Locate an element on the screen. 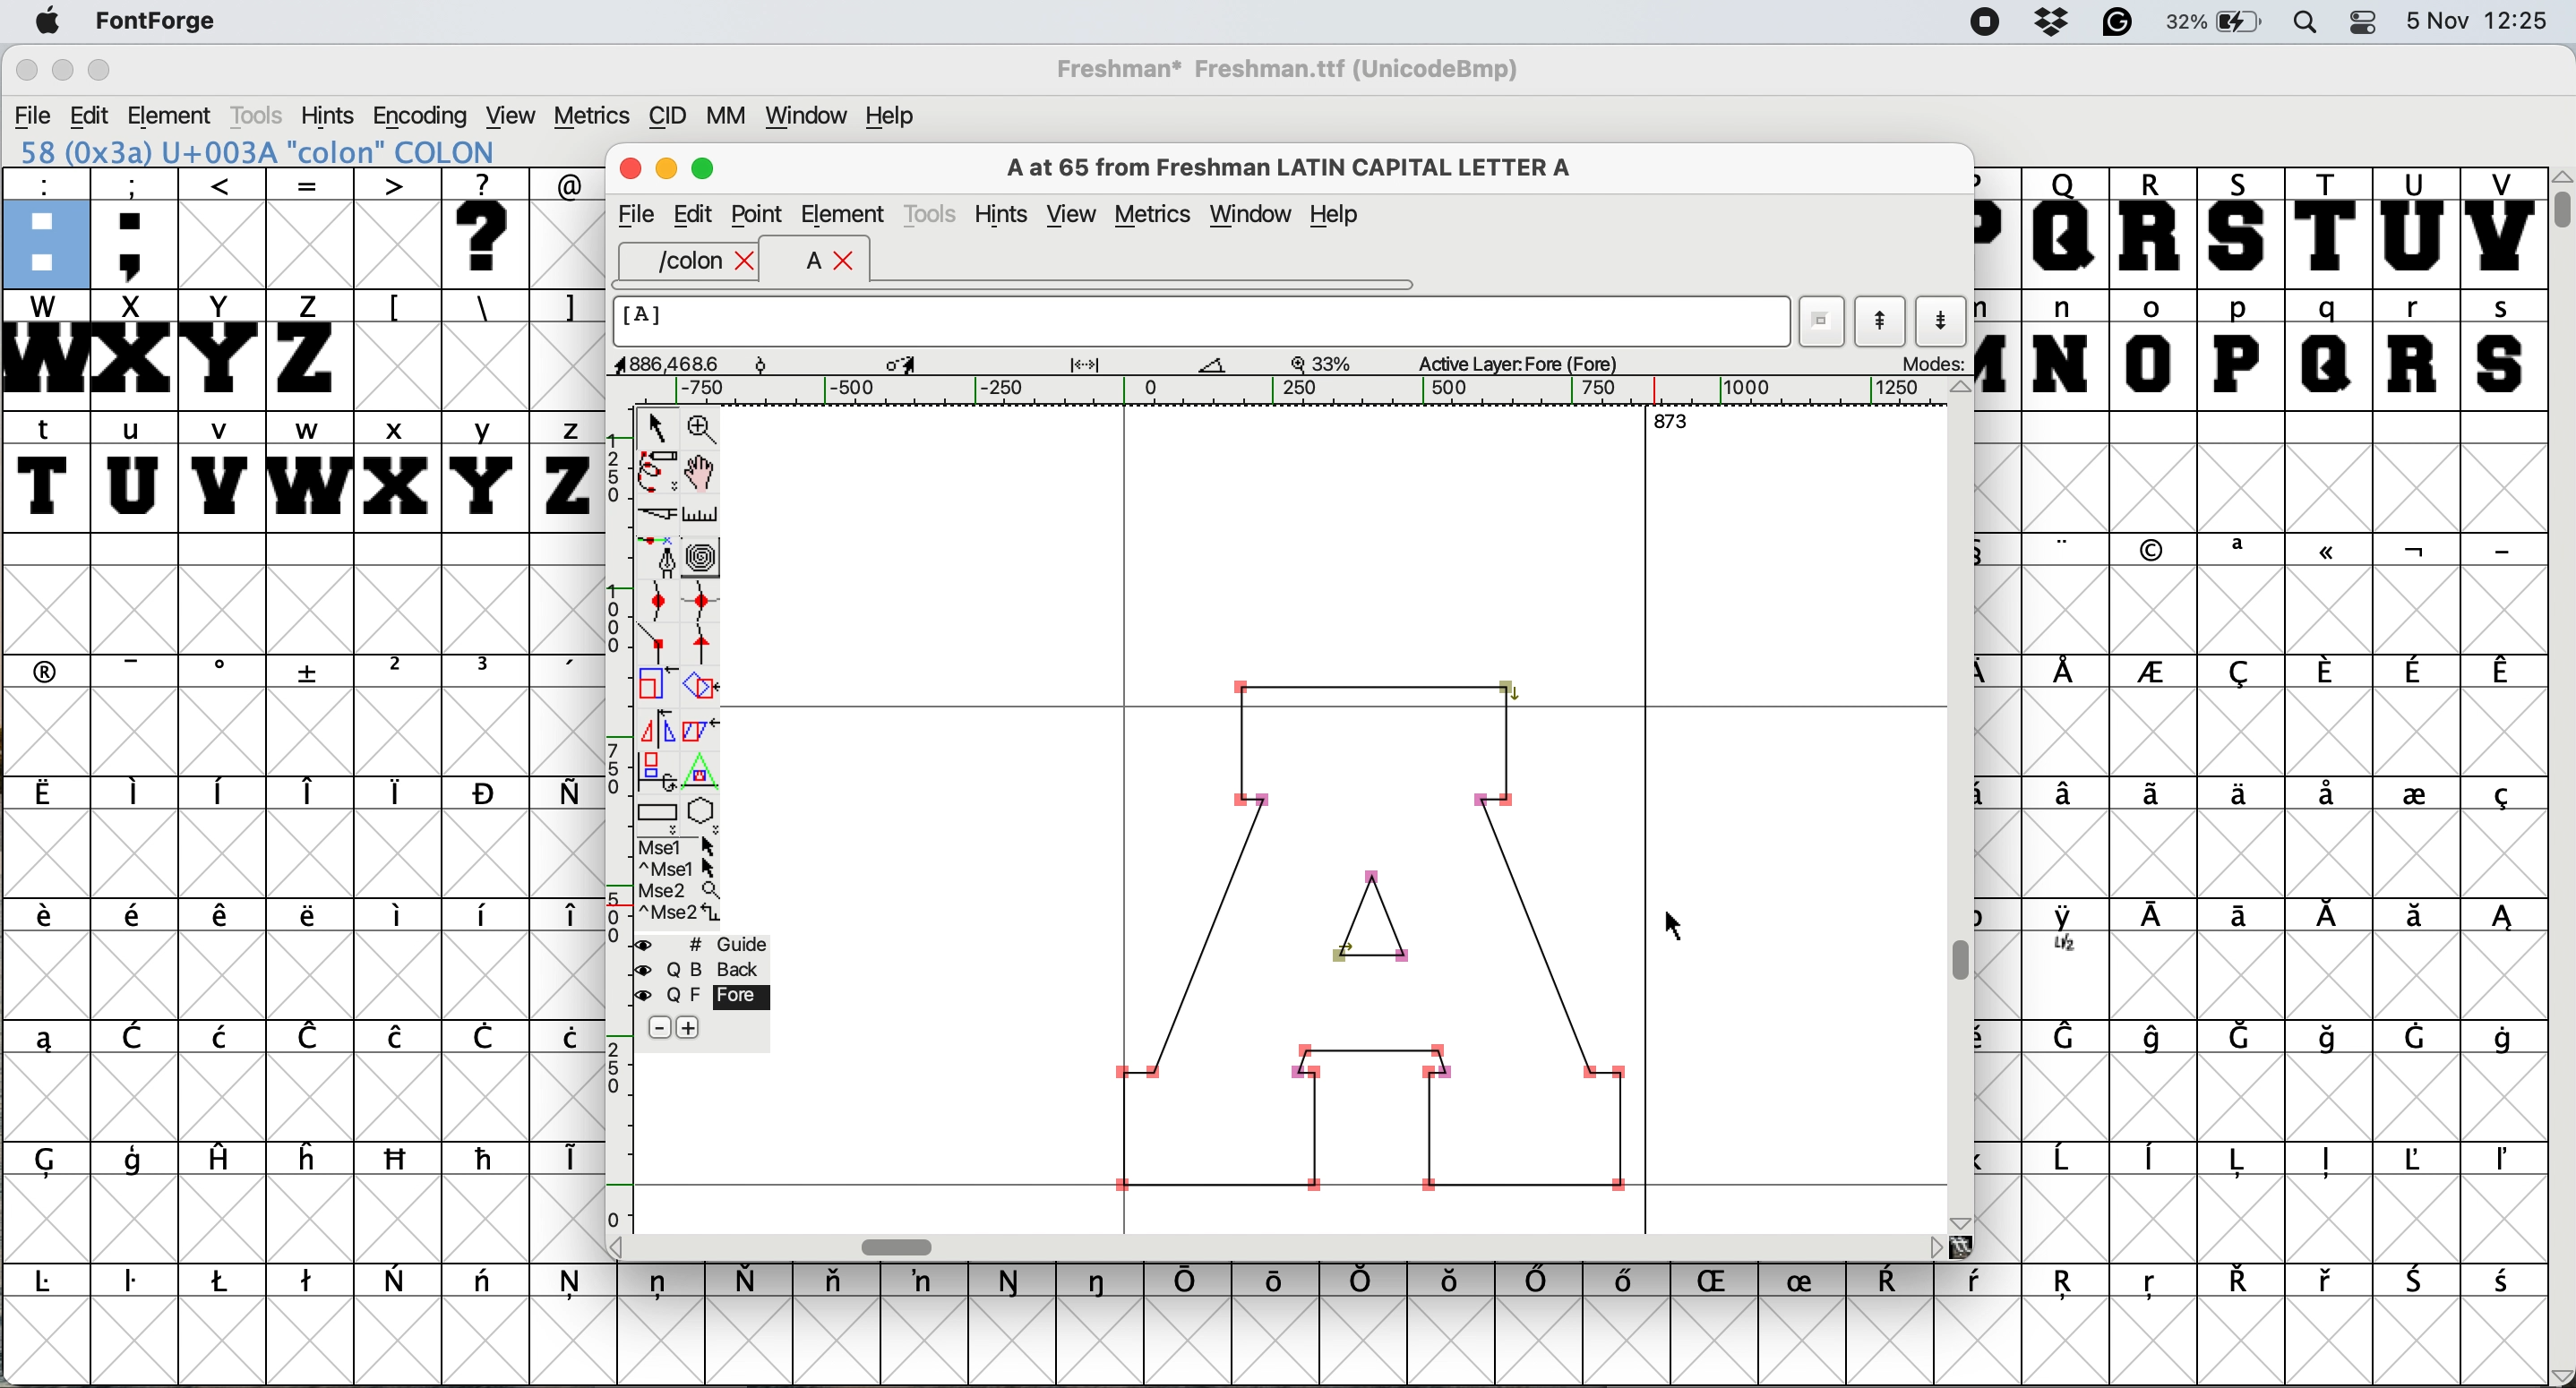 The width and height of the screenshot is (2576, 1388). add a comer point is located at coordinates (654, 645).